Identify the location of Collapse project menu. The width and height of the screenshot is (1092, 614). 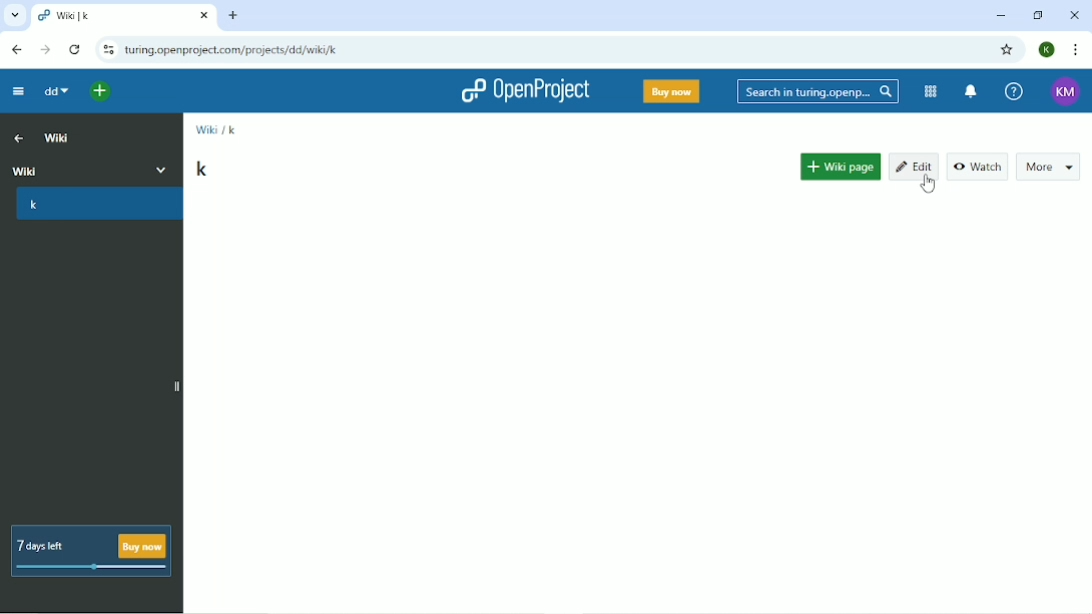
(18, 91).